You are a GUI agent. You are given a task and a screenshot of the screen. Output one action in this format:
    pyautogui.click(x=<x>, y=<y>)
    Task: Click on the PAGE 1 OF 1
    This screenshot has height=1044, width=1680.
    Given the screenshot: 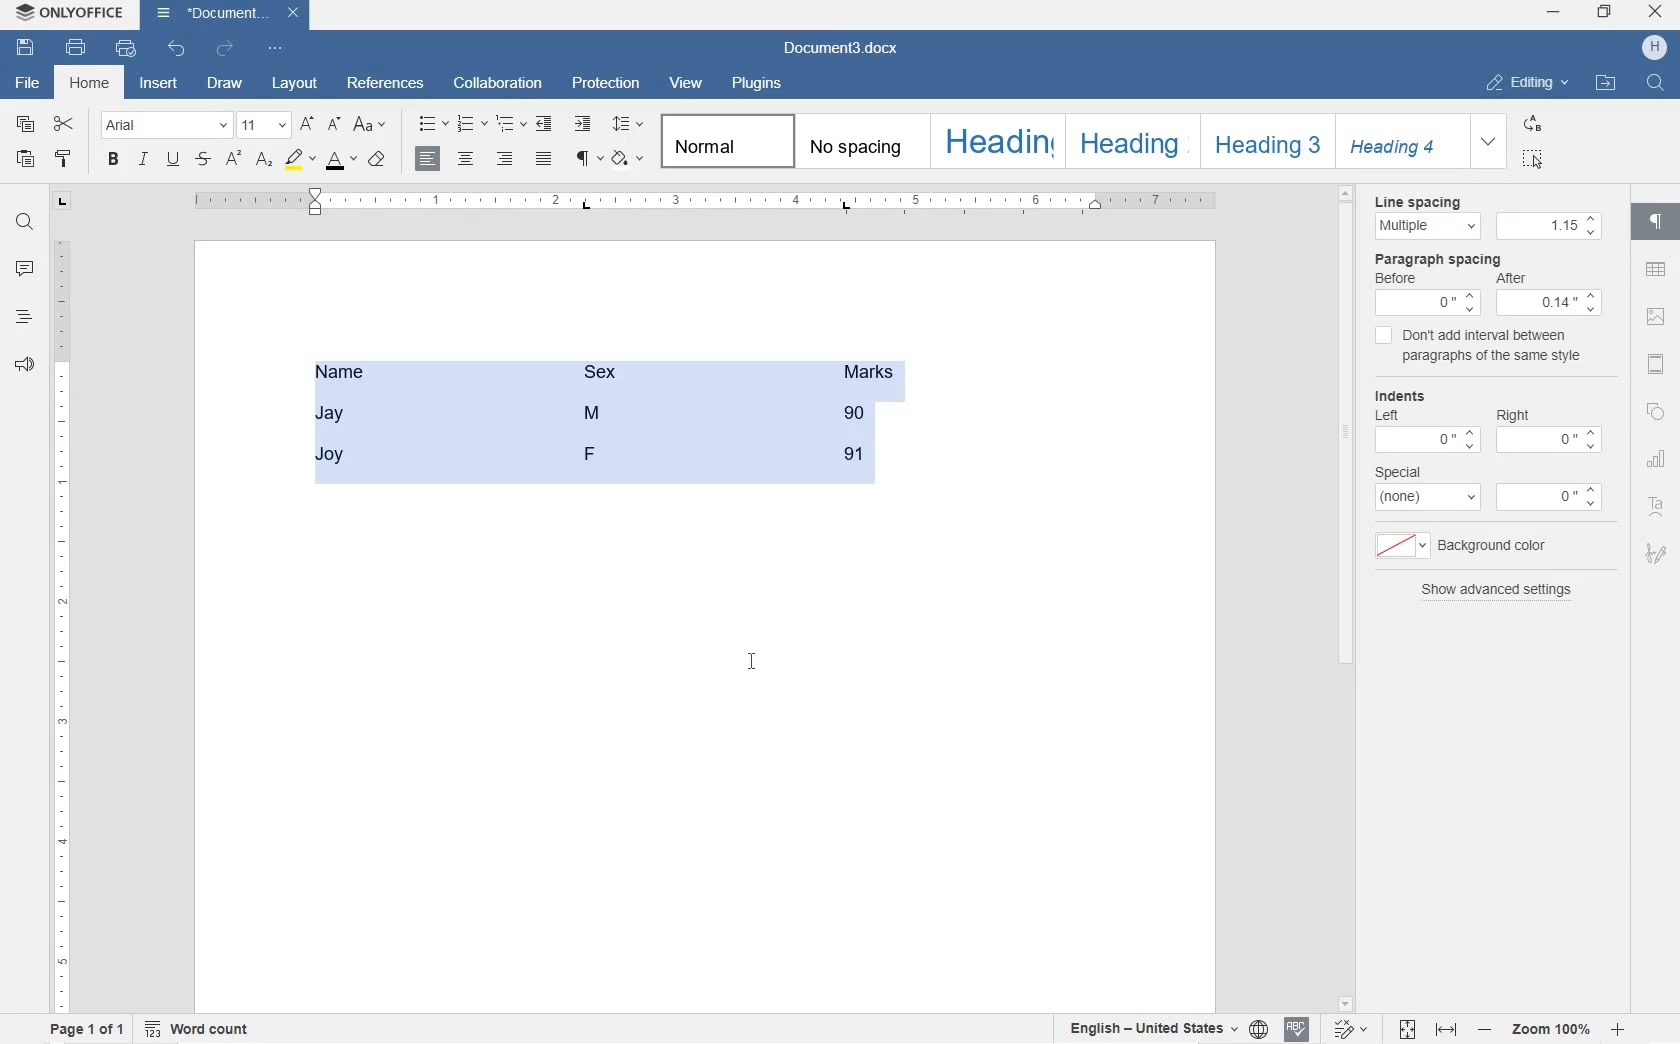 What is the action you would take?
    pyautogui.click(x=85, y=1028)
    